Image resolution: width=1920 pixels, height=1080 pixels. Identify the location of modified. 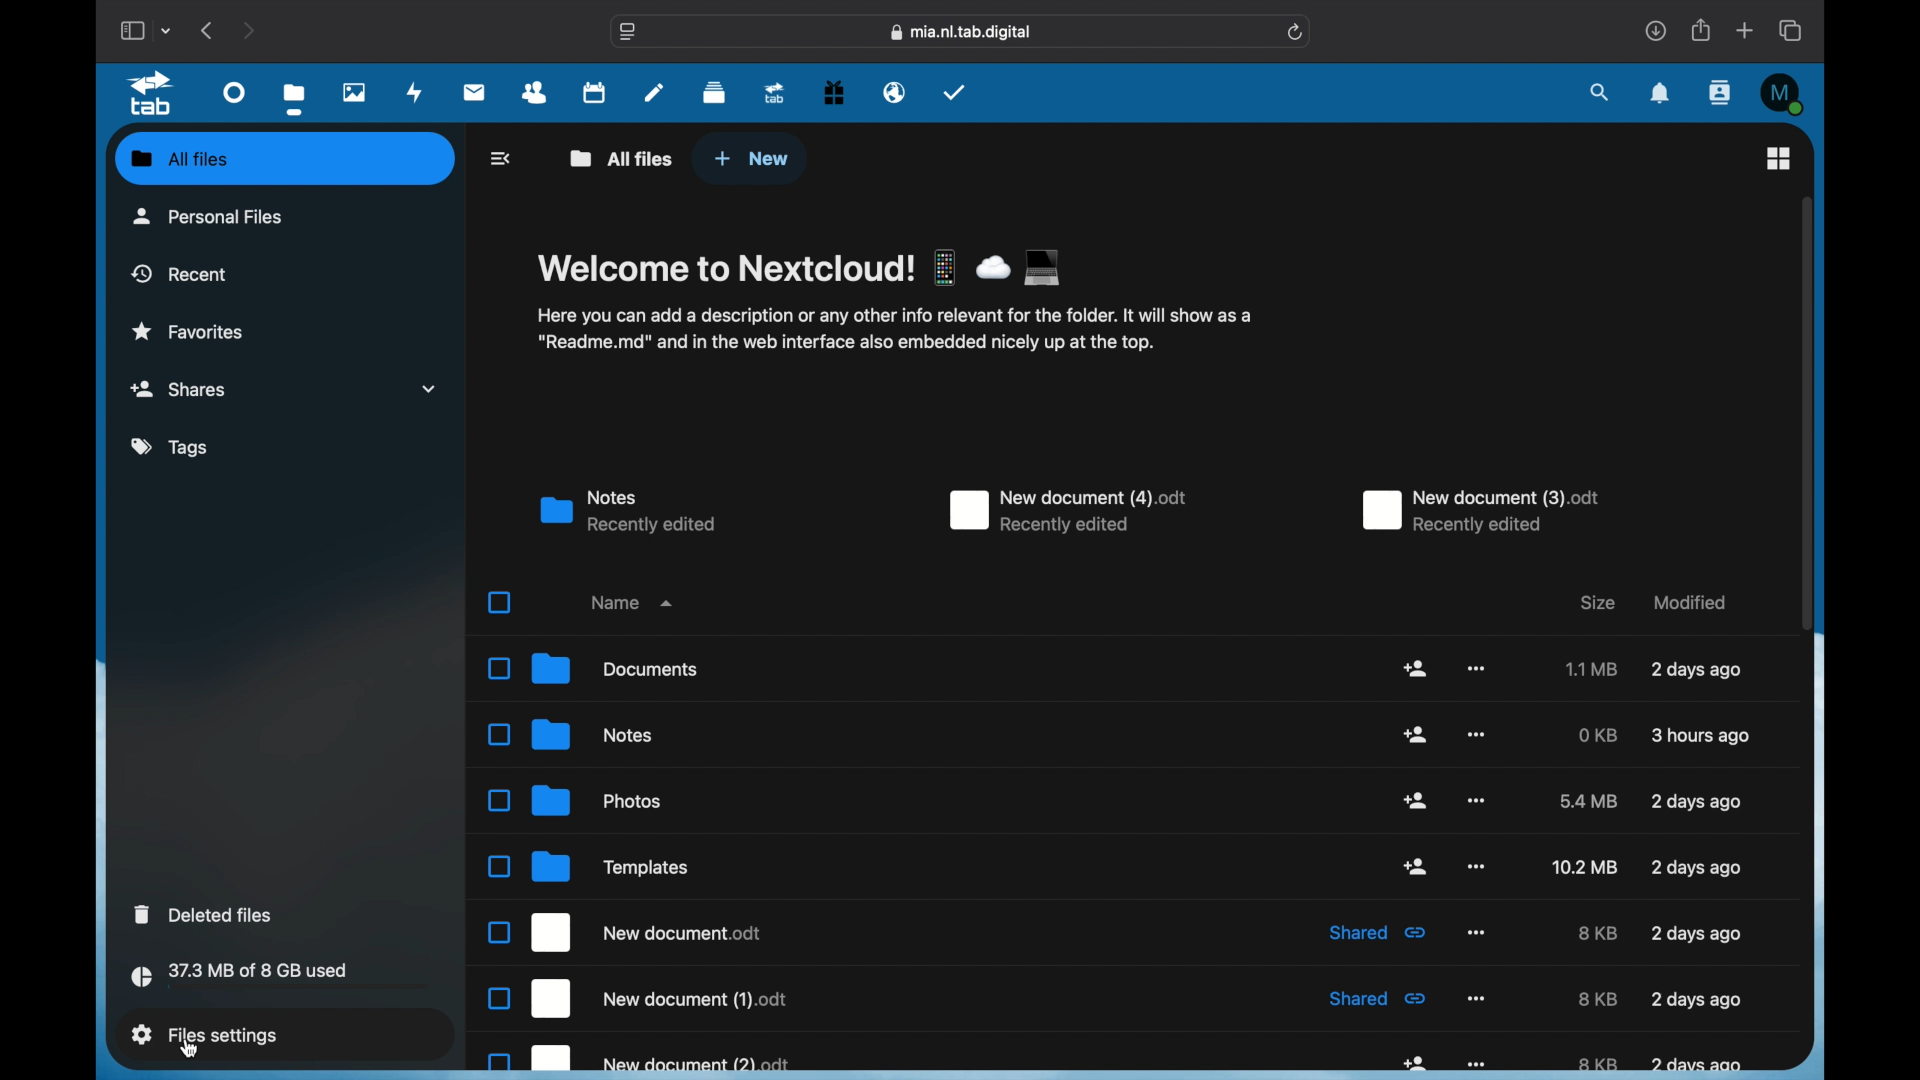
(1697, 1064).